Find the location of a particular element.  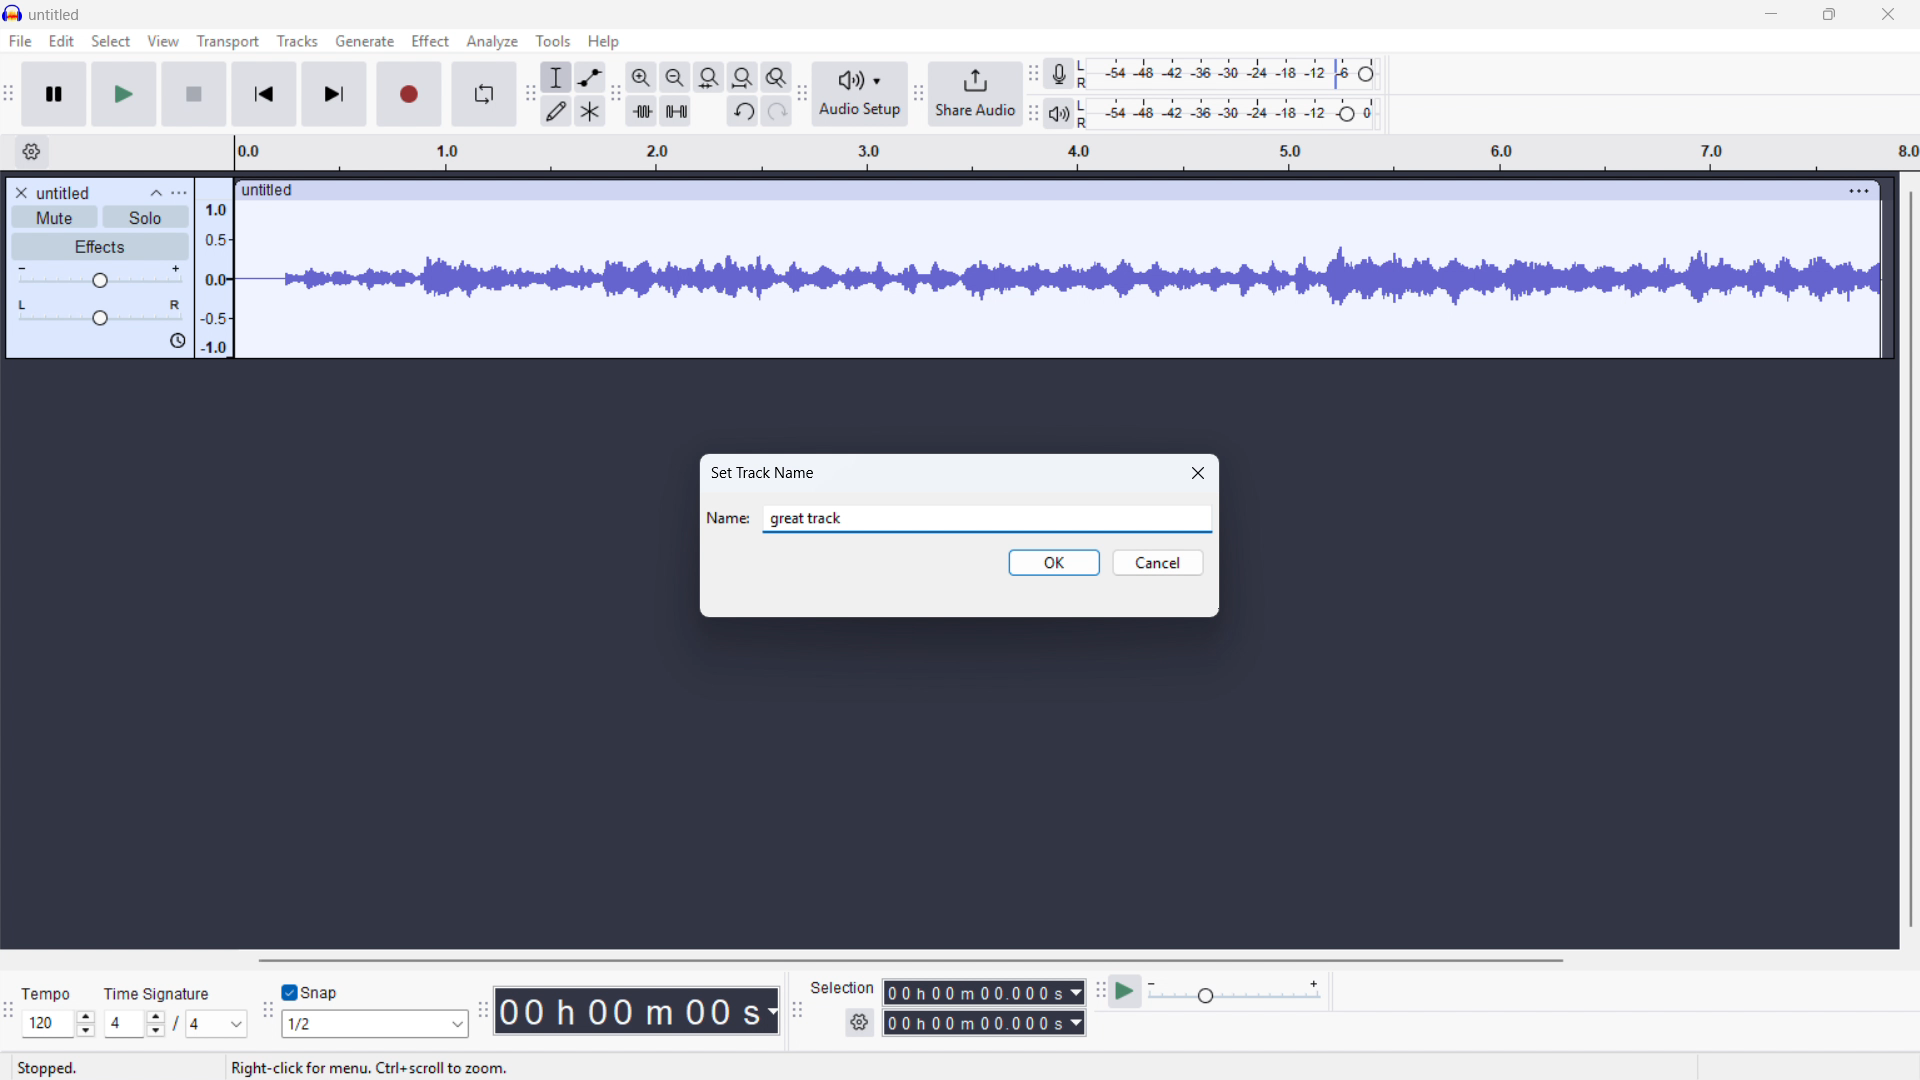

minimise is located at coordinates (1773, 15).